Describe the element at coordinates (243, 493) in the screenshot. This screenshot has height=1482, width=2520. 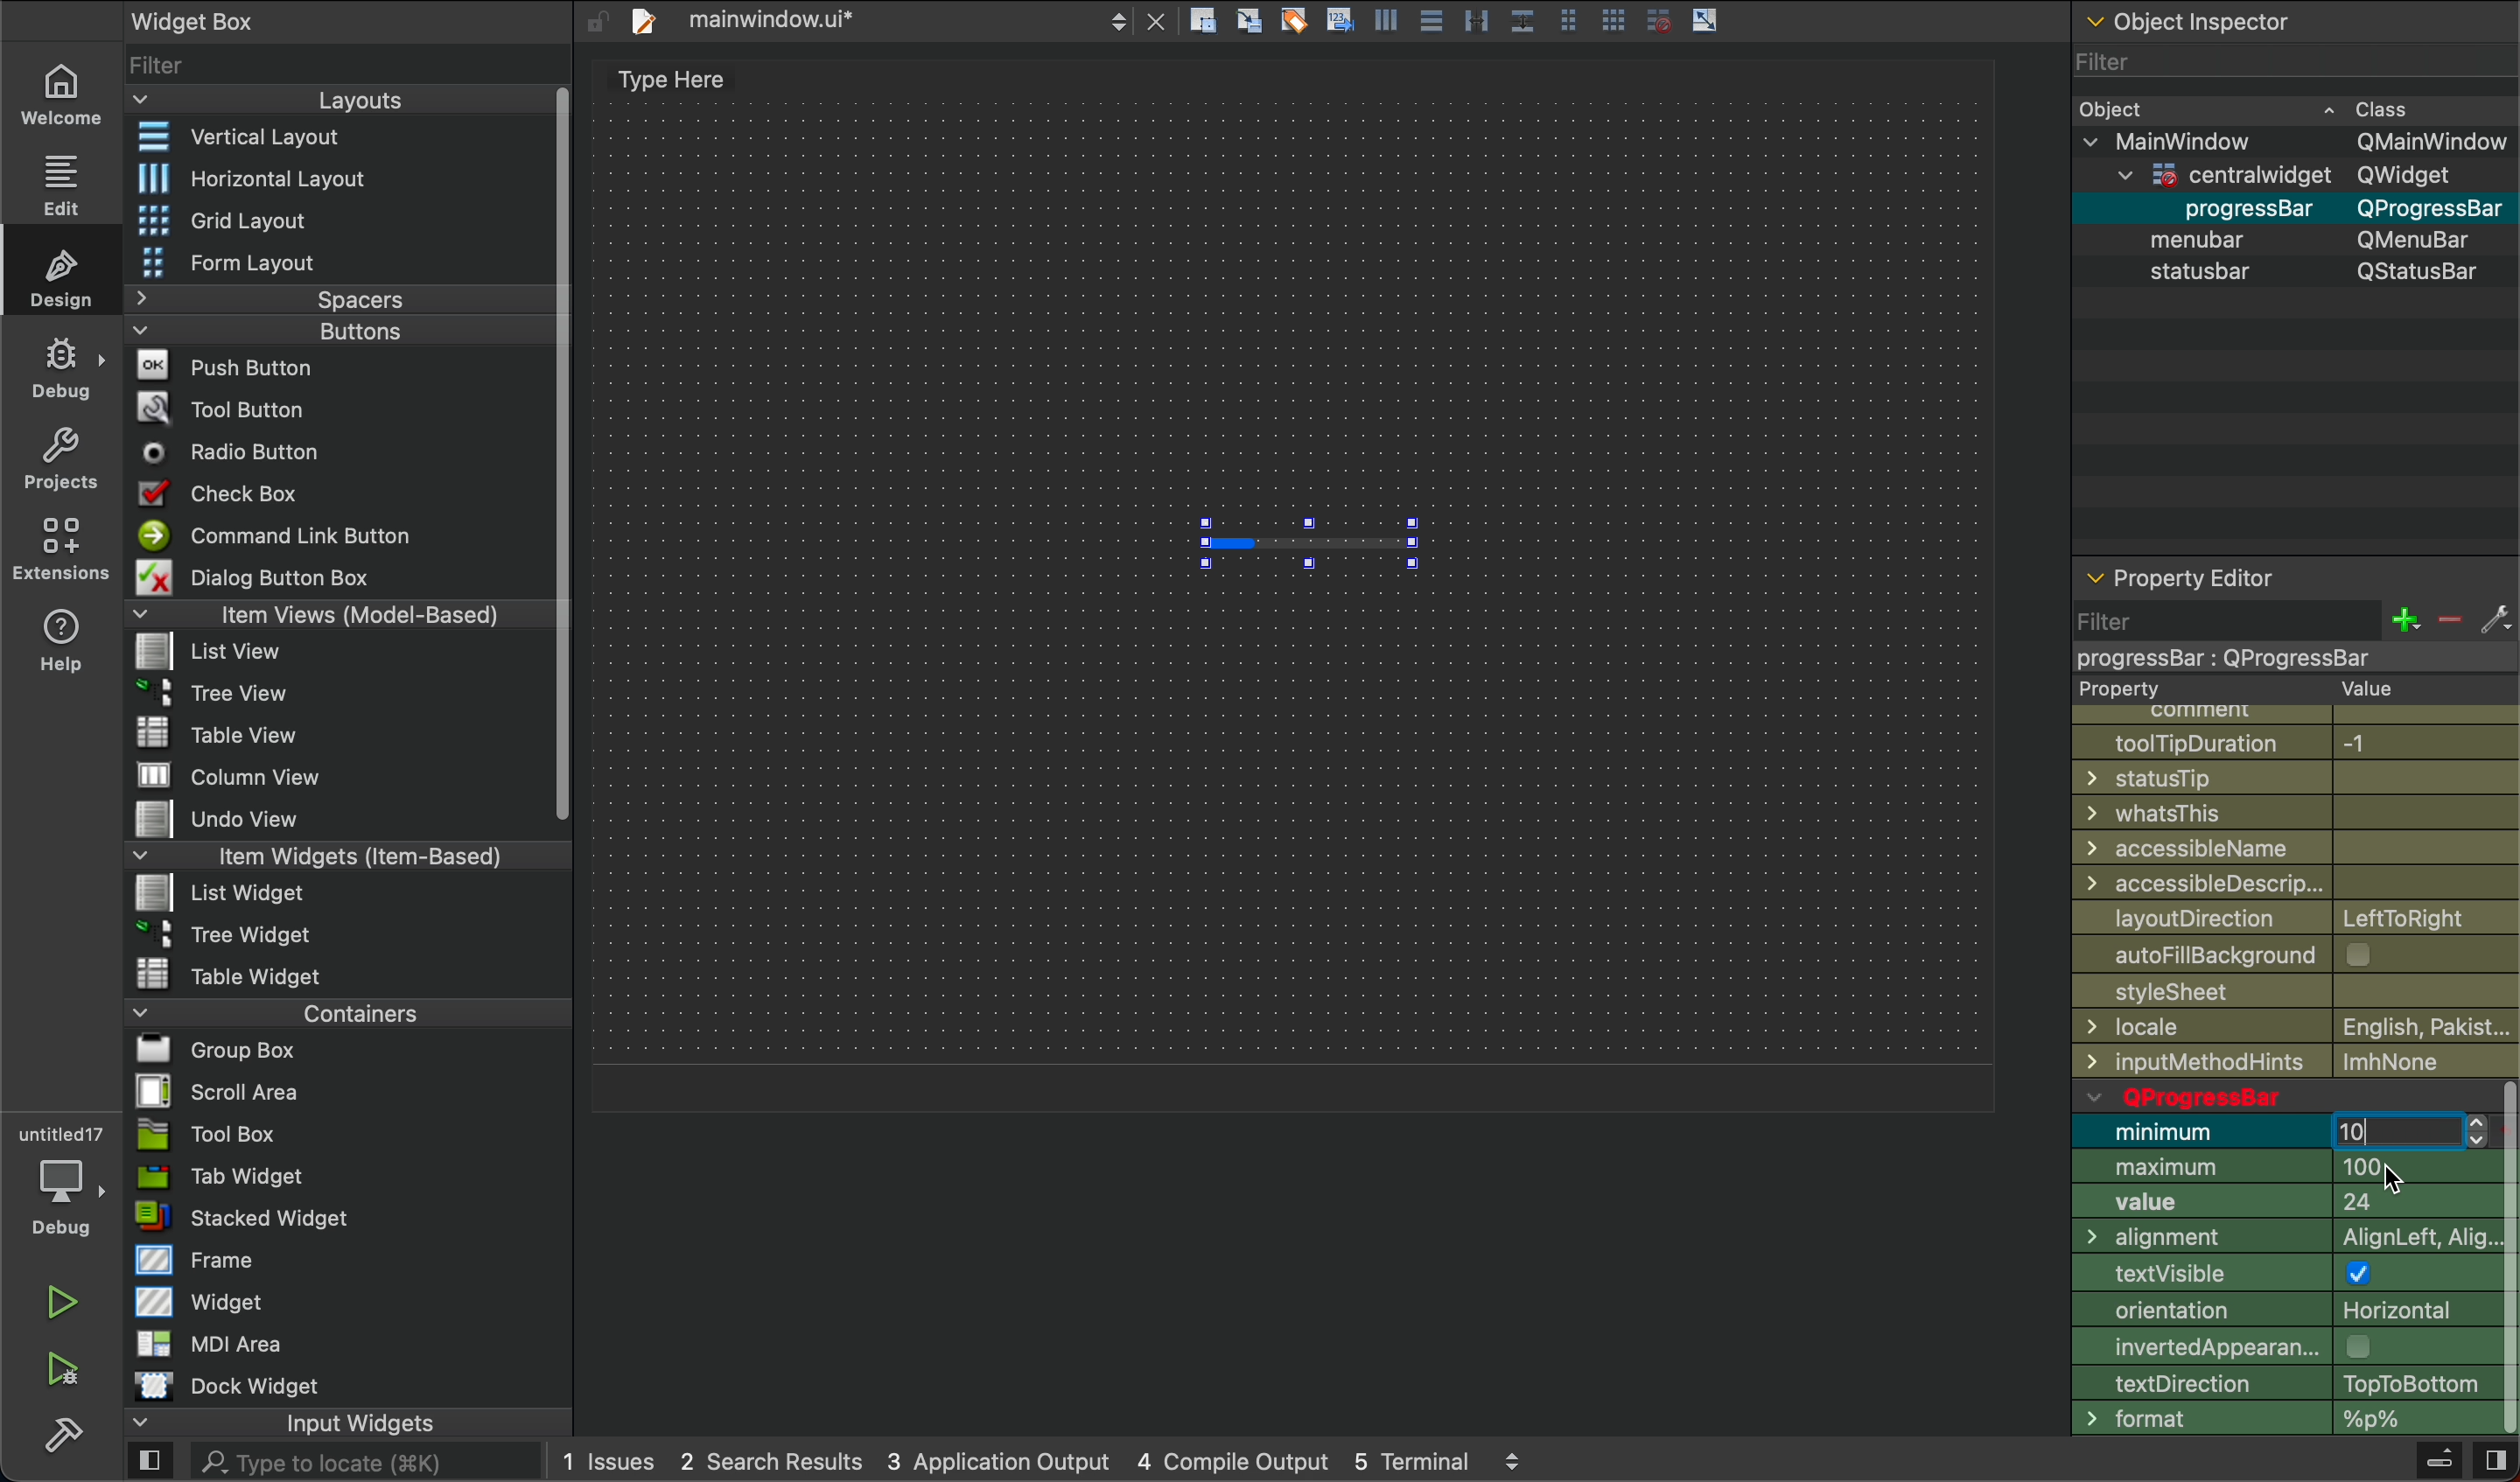
I see `Check Box` at that location.